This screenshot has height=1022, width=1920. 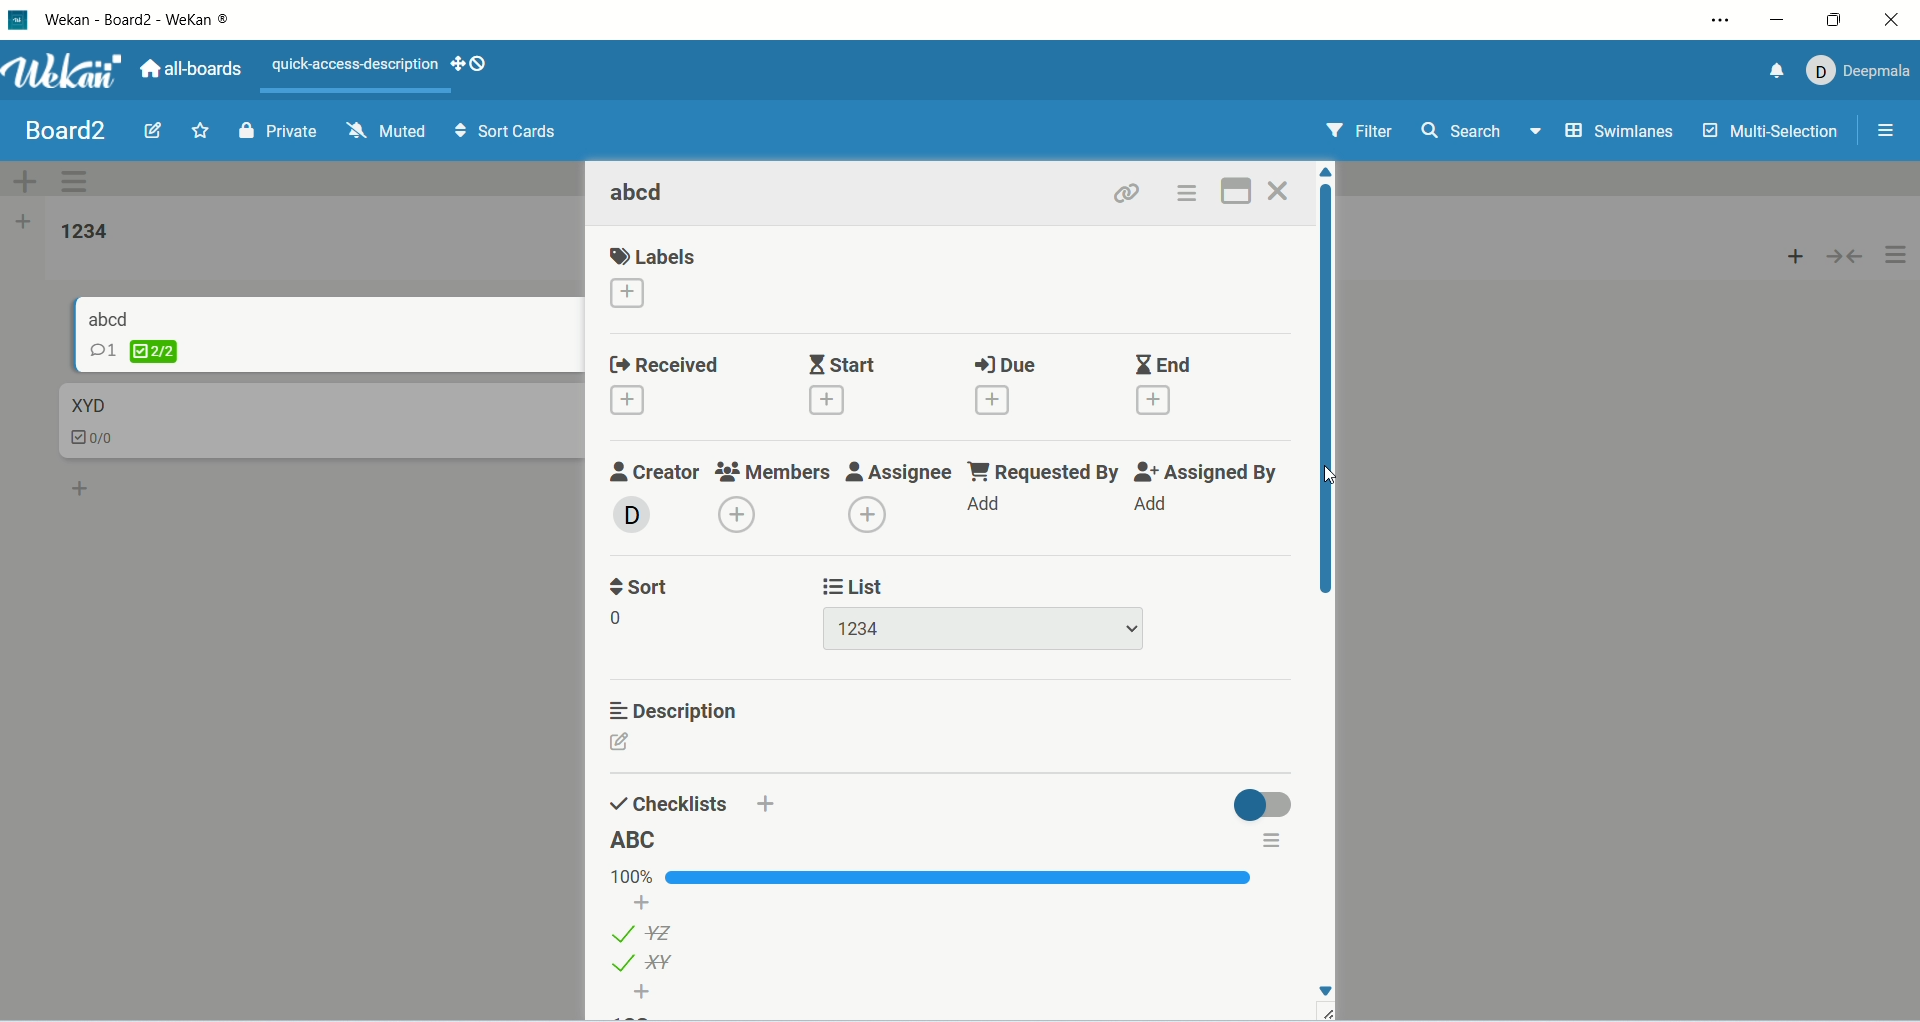 What do you see at coordinates (646, 933) in the screenshot?
I see `list` at bounding box center [646, 933].